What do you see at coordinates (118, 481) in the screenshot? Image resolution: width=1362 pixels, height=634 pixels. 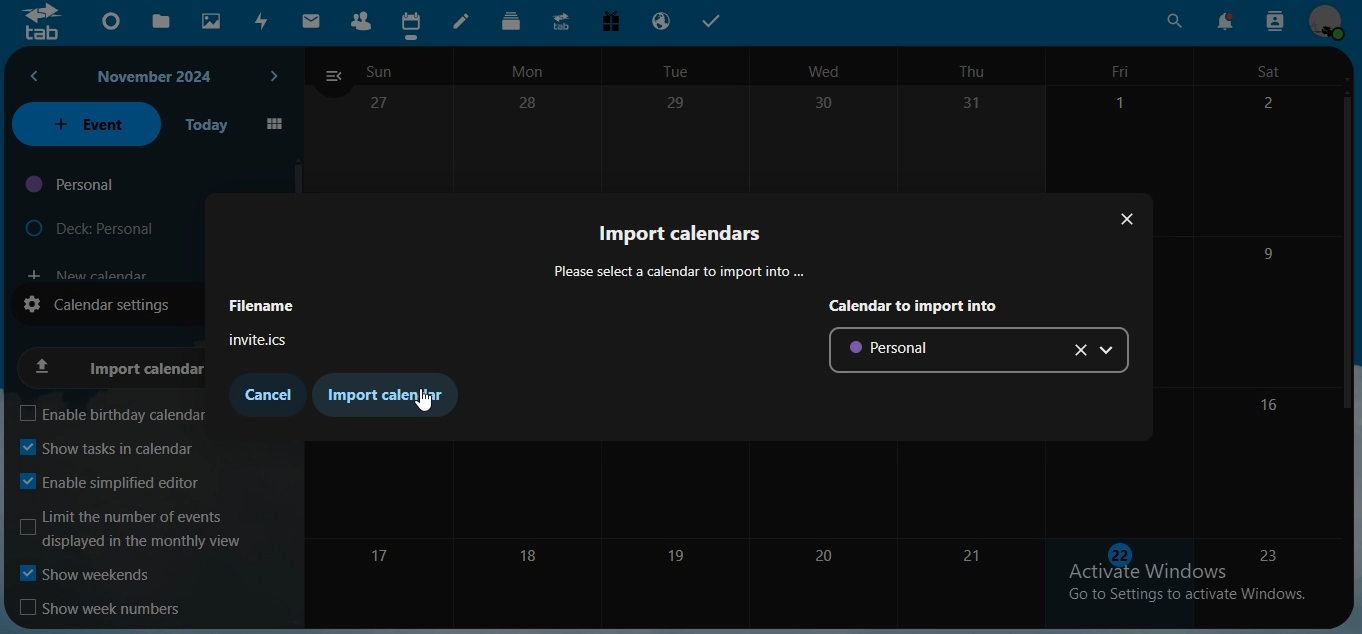 I see `enable simplified editor` at bounding box center [118, 481].